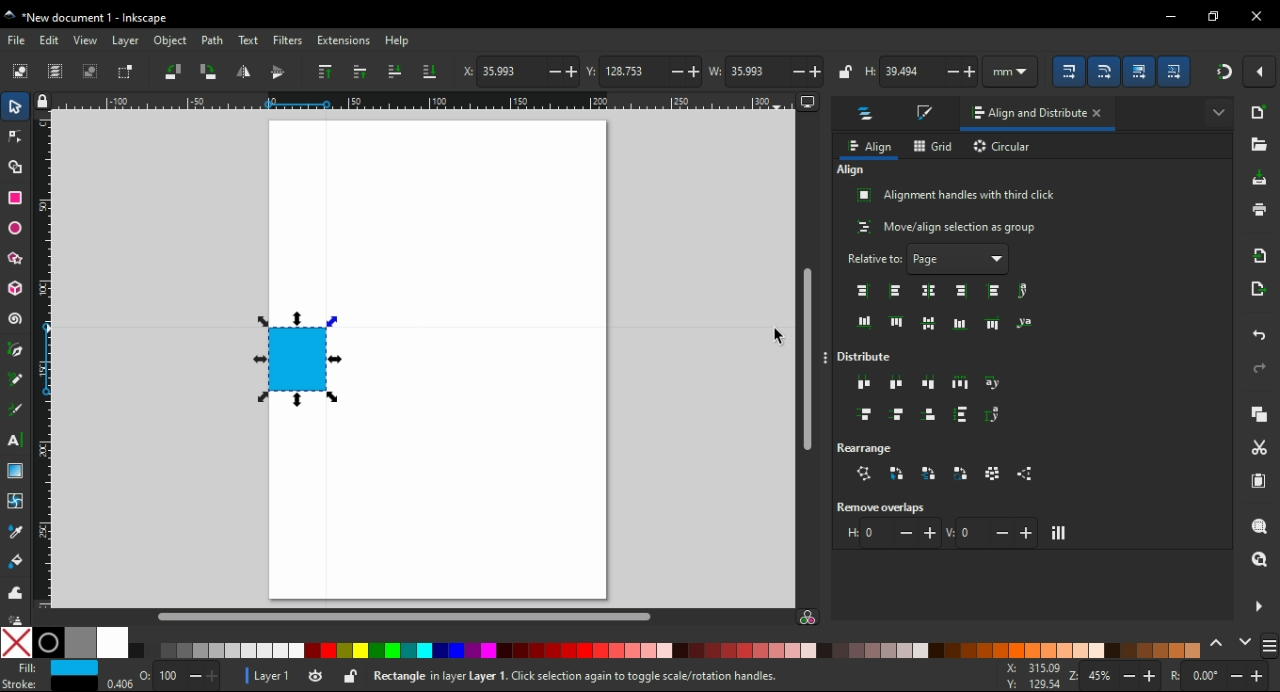  I want to click on calligraphy tool, so click(16, 408).